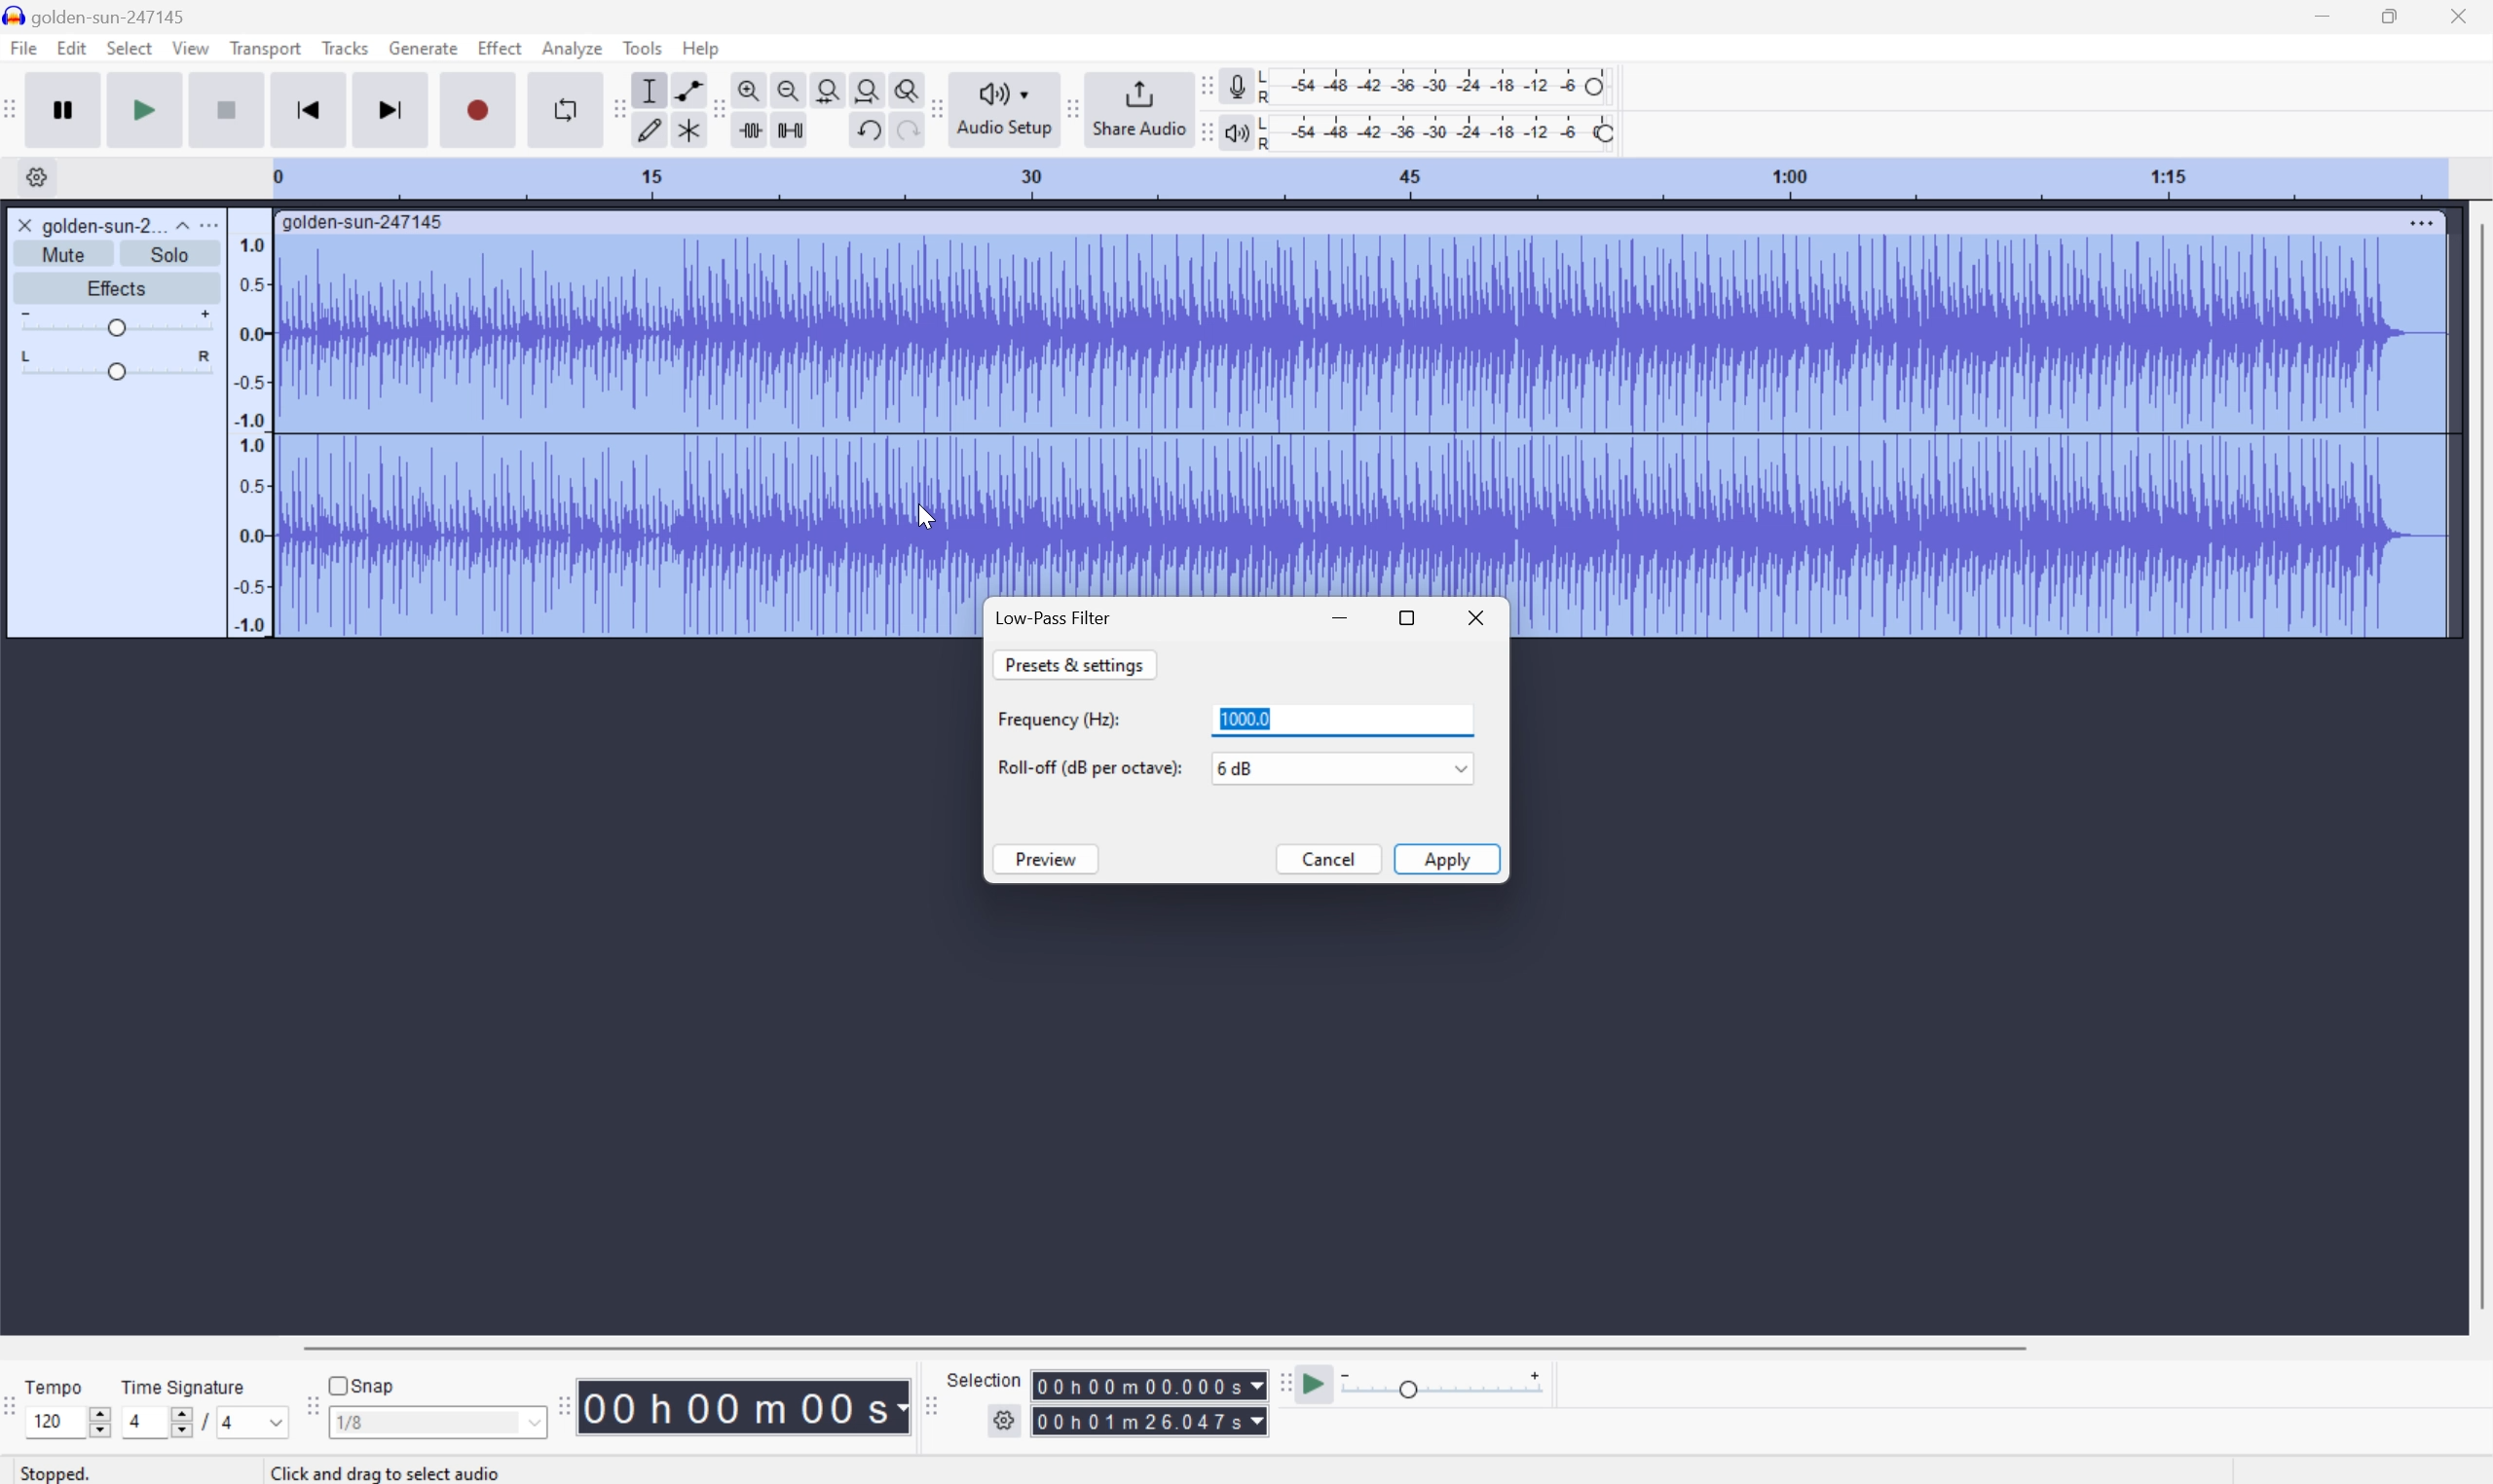 This screenshot has height=1484, width=2493. I want to click on Drop Down, so click(1457, 767).